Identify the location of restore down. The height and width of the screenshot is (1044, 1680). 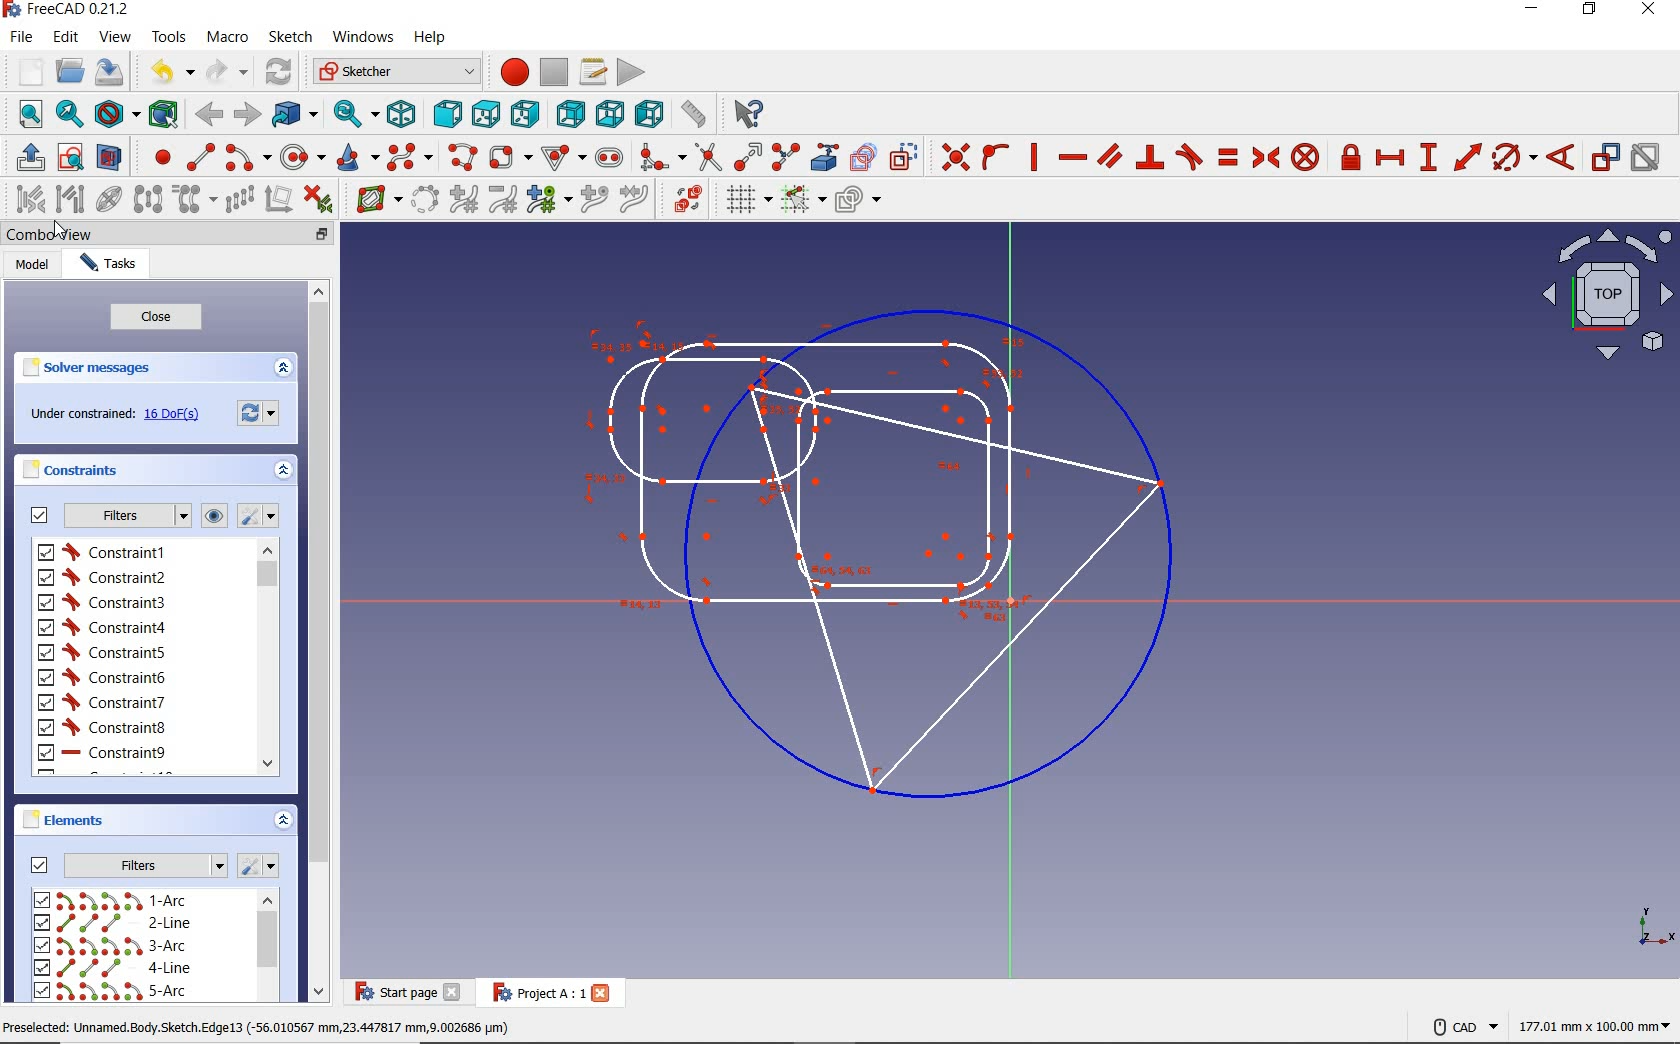
(1590, 10).